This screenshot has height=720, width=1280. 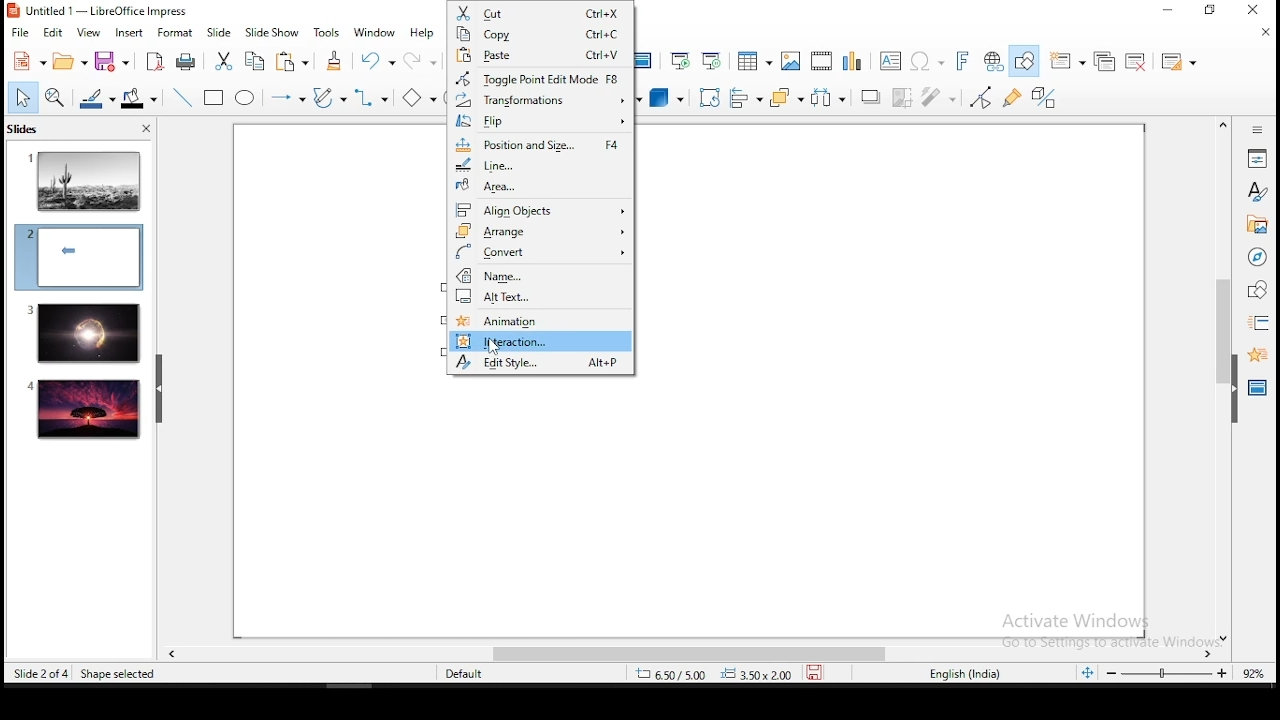 I want to click on copy, so click(x=540, y=36).